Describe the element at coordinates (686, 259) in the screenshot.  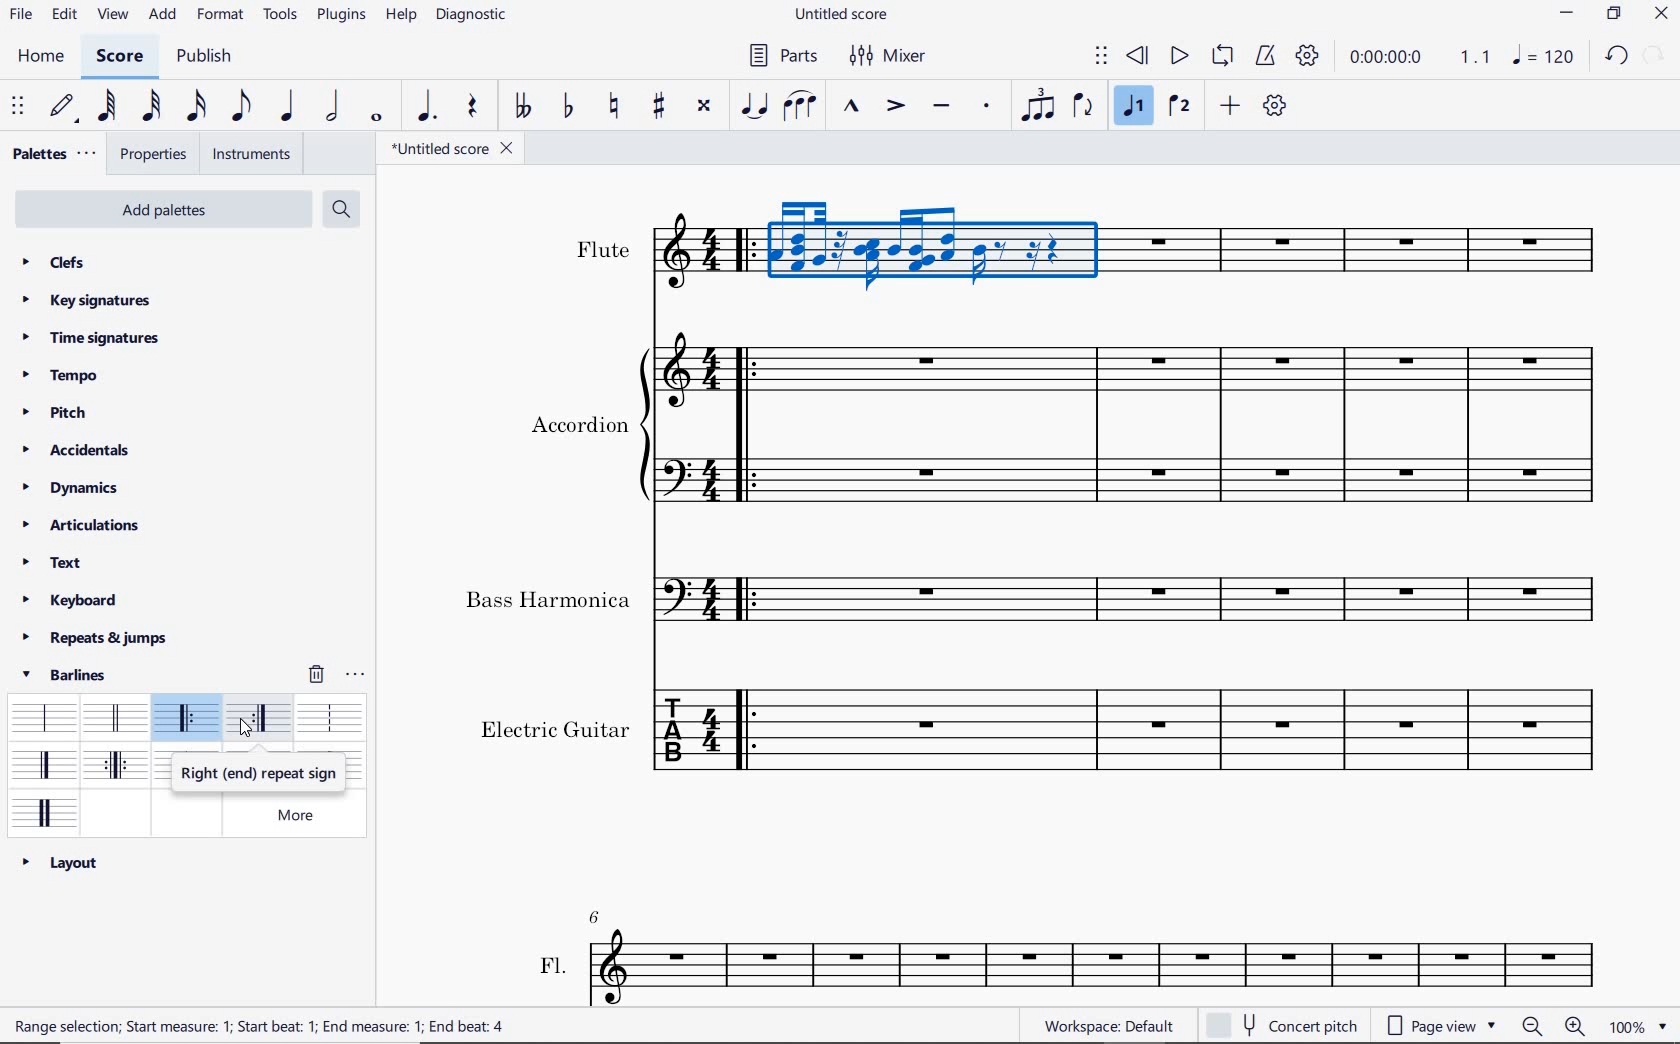
I see `Instrument: Flute` at that location.